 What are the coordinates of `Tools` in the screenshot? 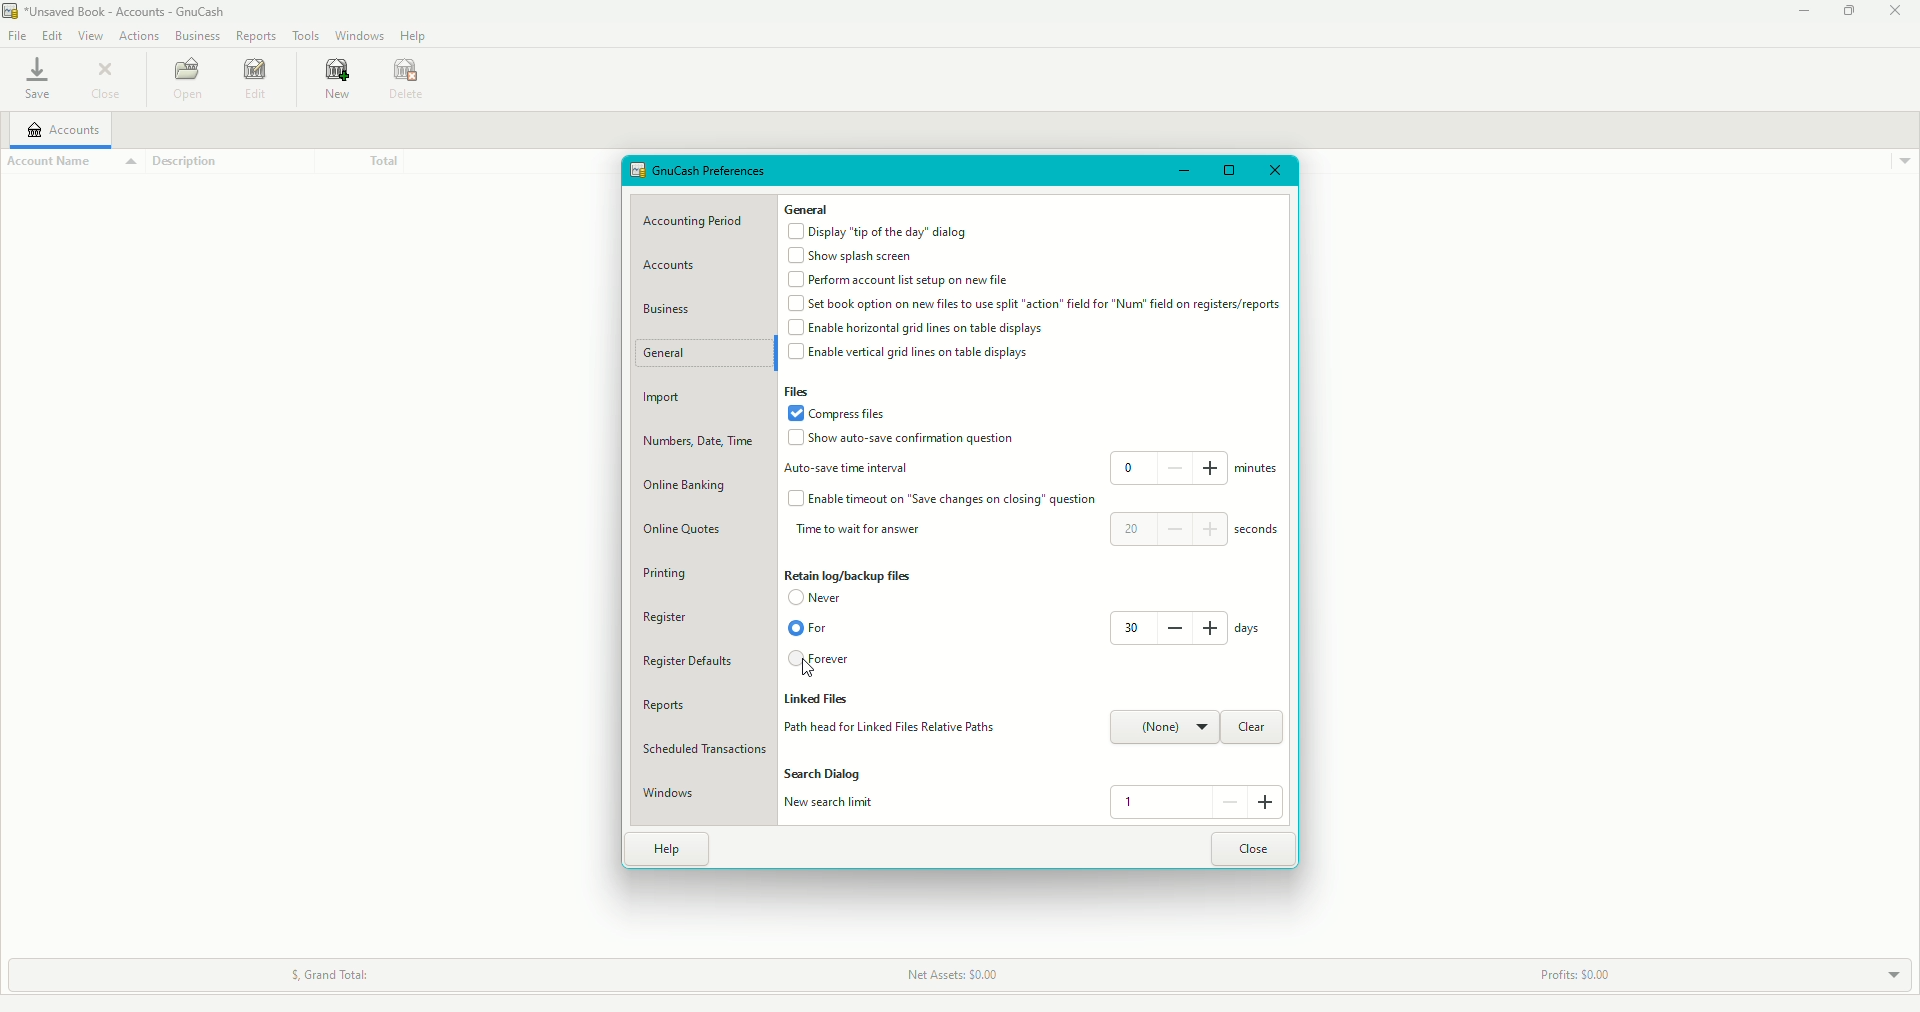 It's located at (308, 34).